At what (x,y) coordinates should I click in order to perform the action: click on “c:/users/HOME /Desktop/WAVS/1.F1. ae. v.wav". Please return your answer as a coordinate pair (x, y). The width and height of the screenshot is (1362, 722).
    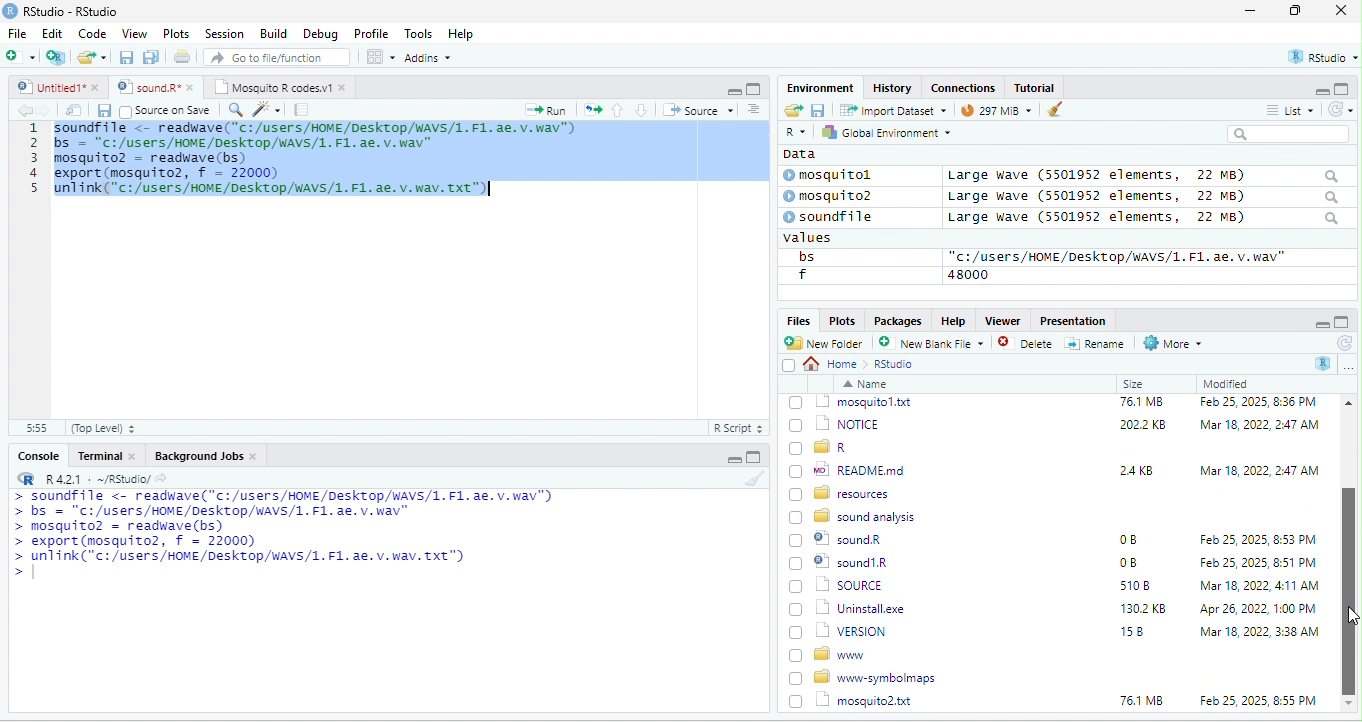
    Looking at the image, I should click on (1117, 256).